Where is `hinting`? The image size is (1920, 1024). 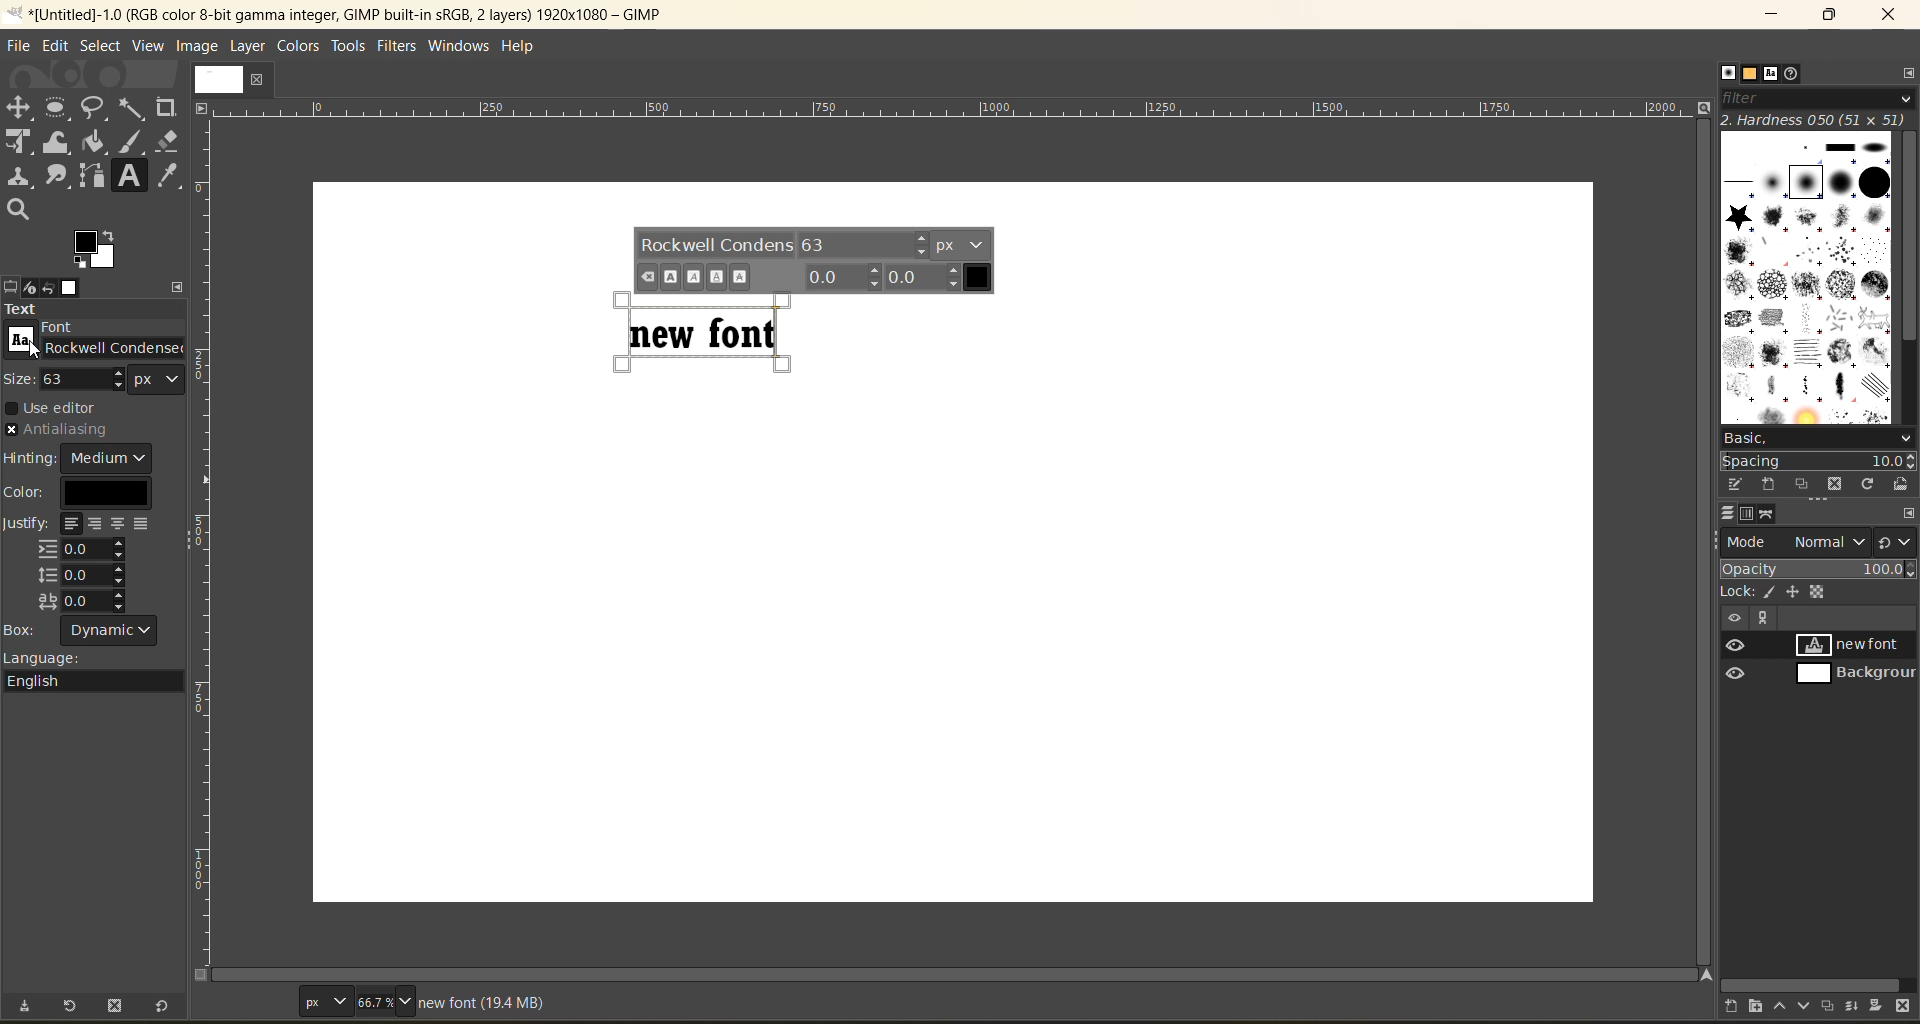
hinting is located at coordinates (83, 459).